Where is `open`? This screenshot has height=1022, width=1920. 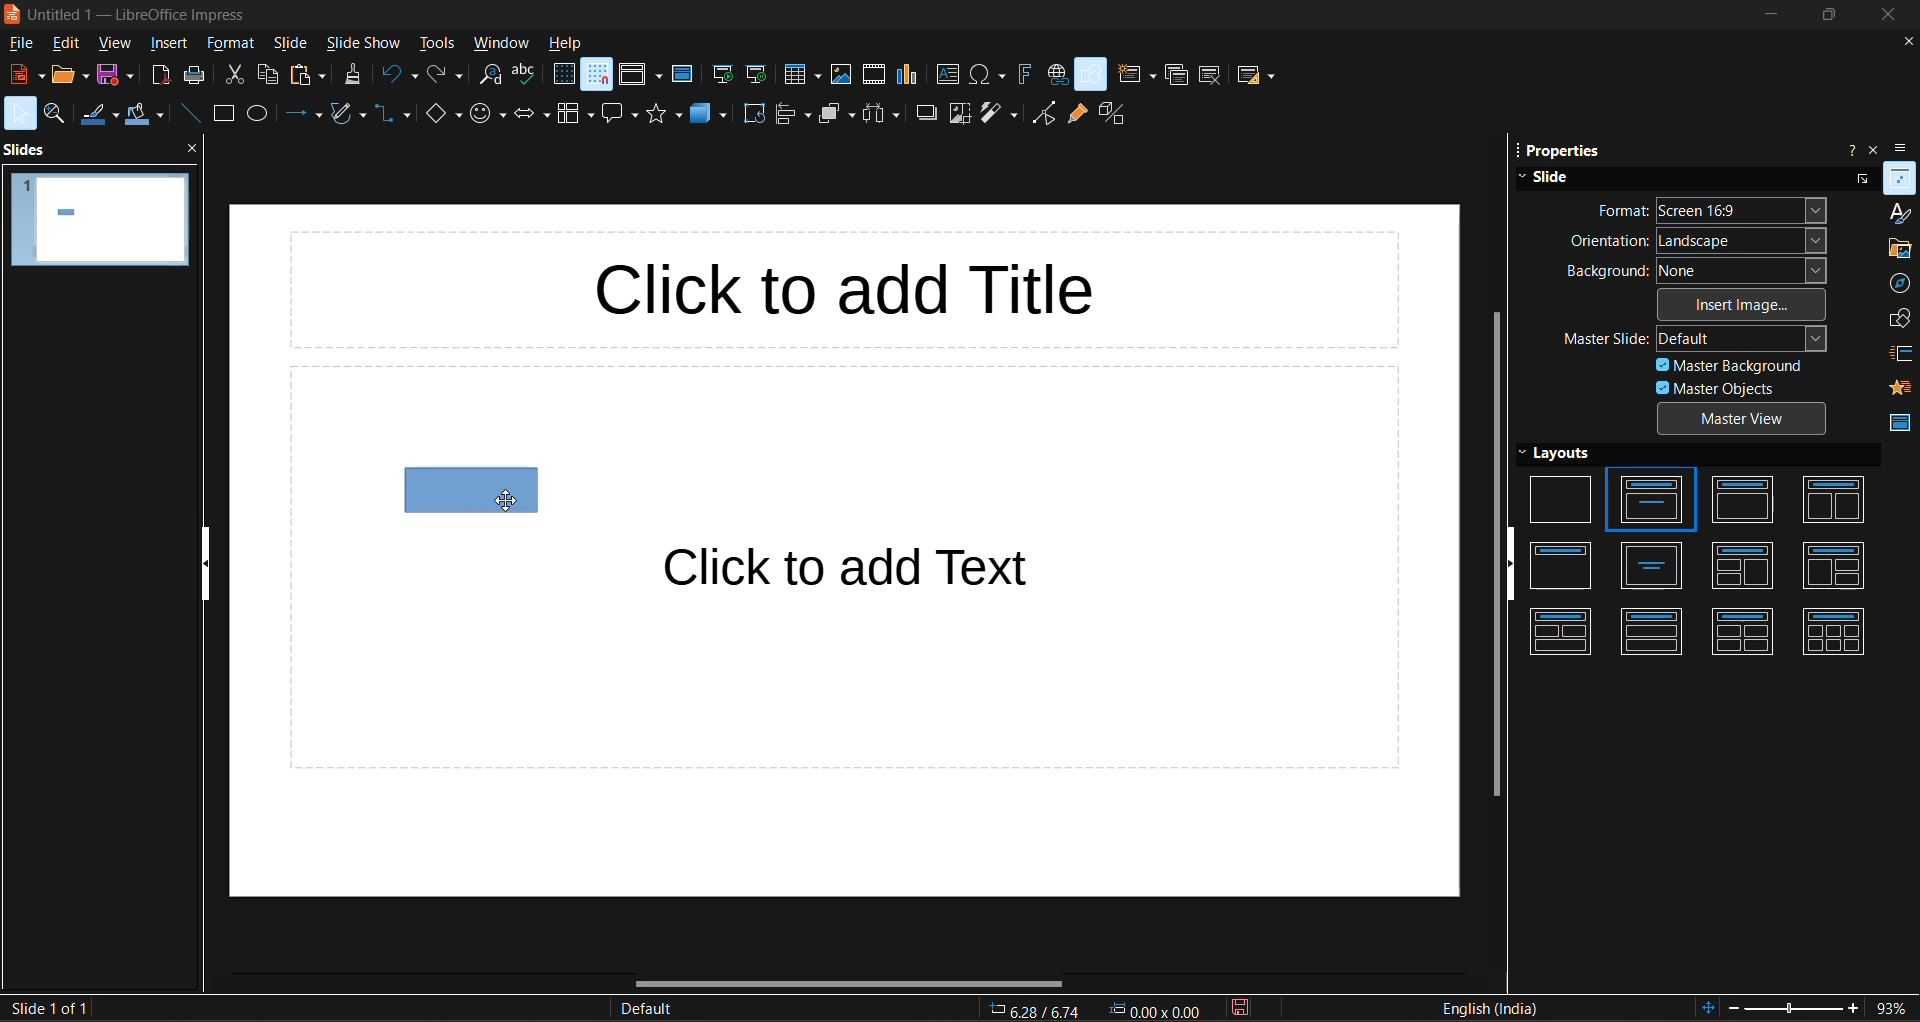 open is located at coordinates (71, 76).